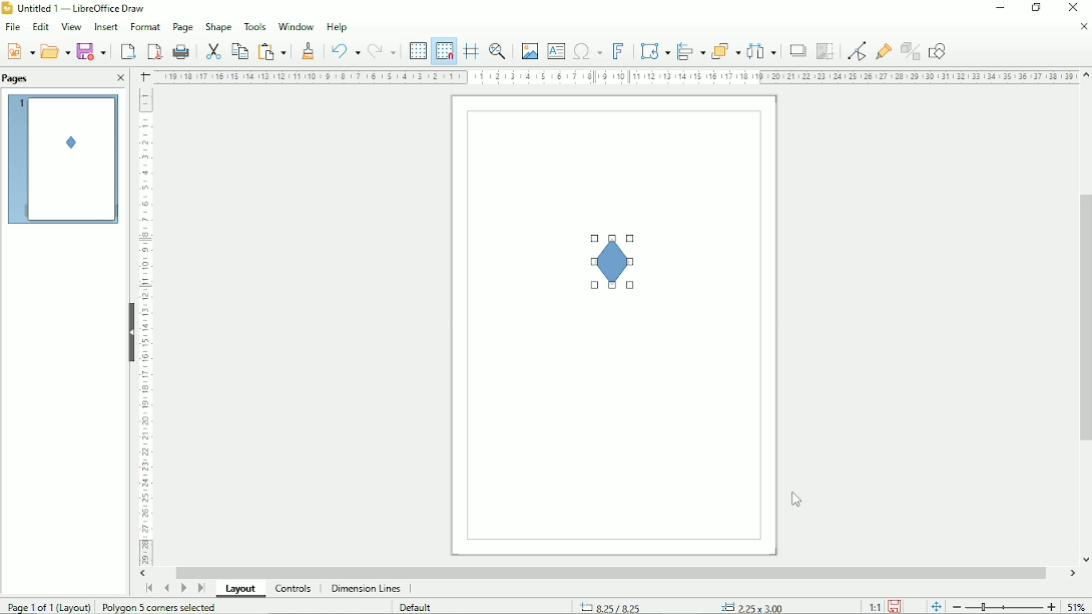 This screenshot has height=614, width=1092. What do you see at coordinates (64, 160) in the screenshot?
I see `Preview` at bounding box center [64, 160].